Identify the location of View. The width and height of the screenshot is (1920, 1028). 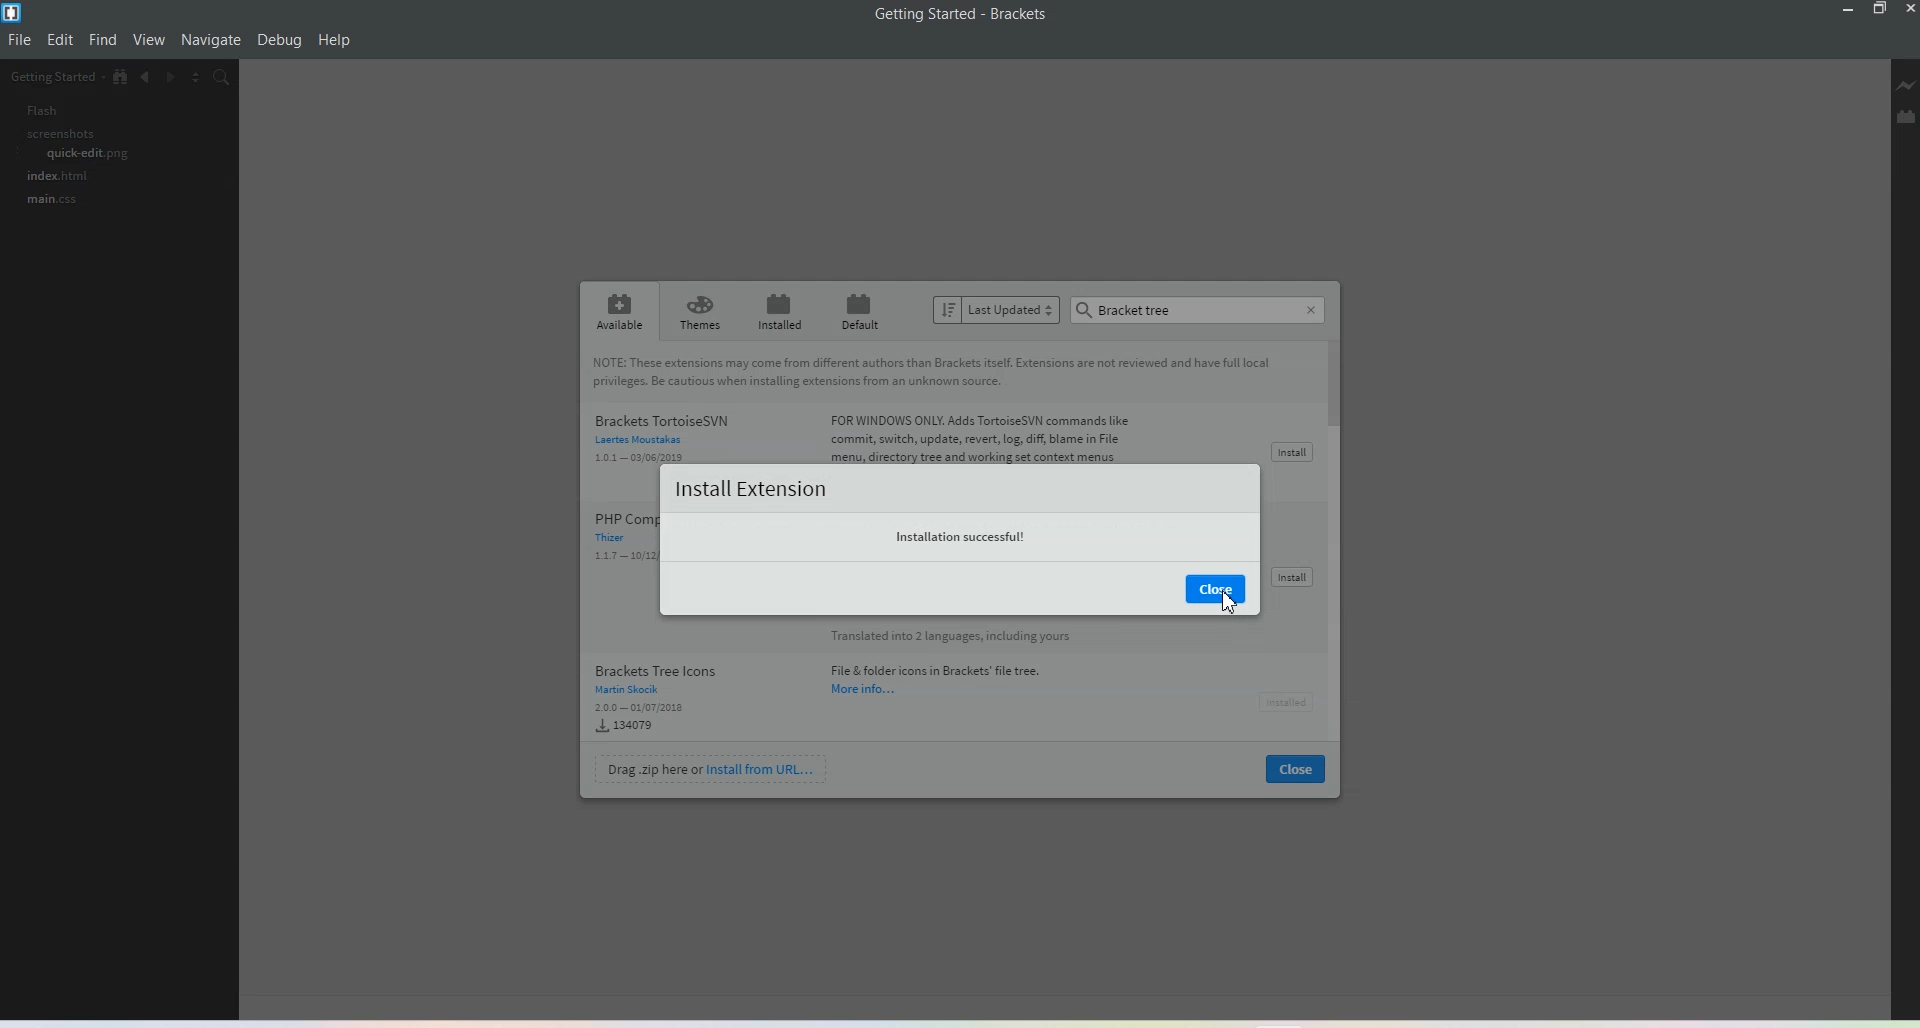
(150, 41).